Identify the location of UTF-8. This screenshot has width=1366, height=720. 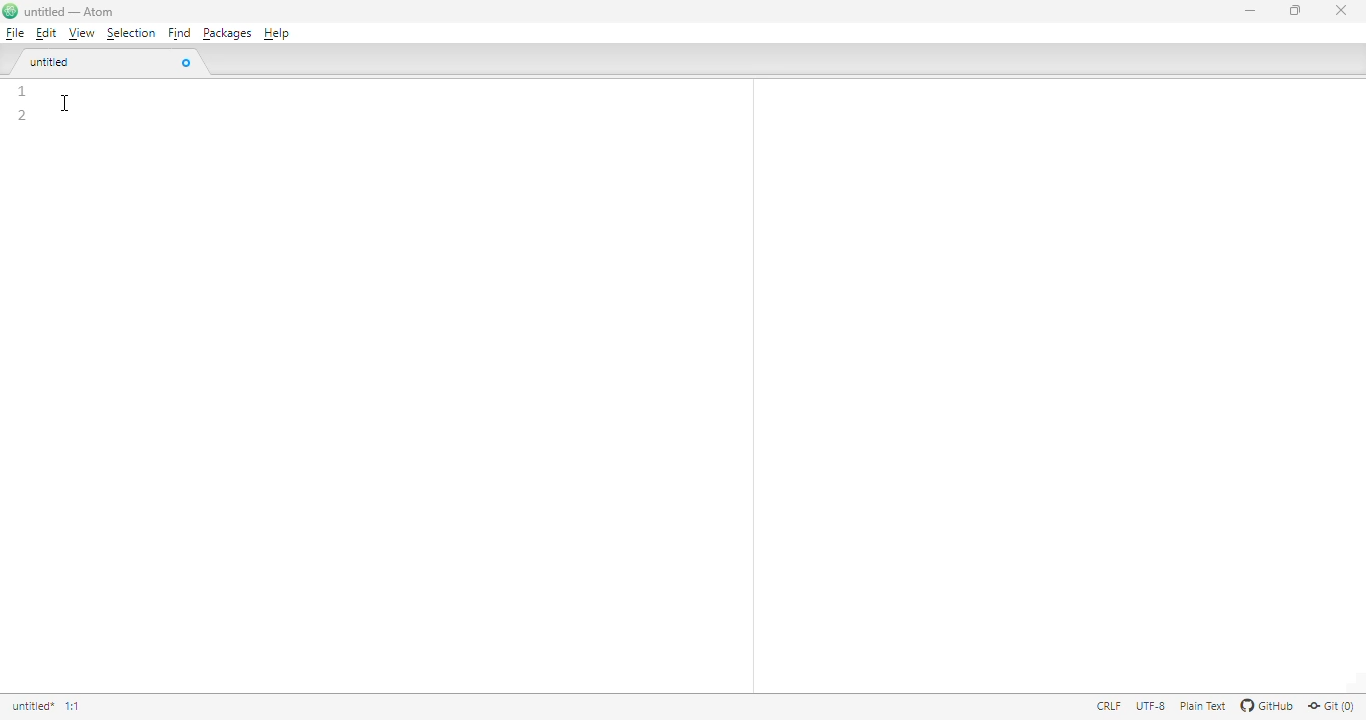
(1150, 706).